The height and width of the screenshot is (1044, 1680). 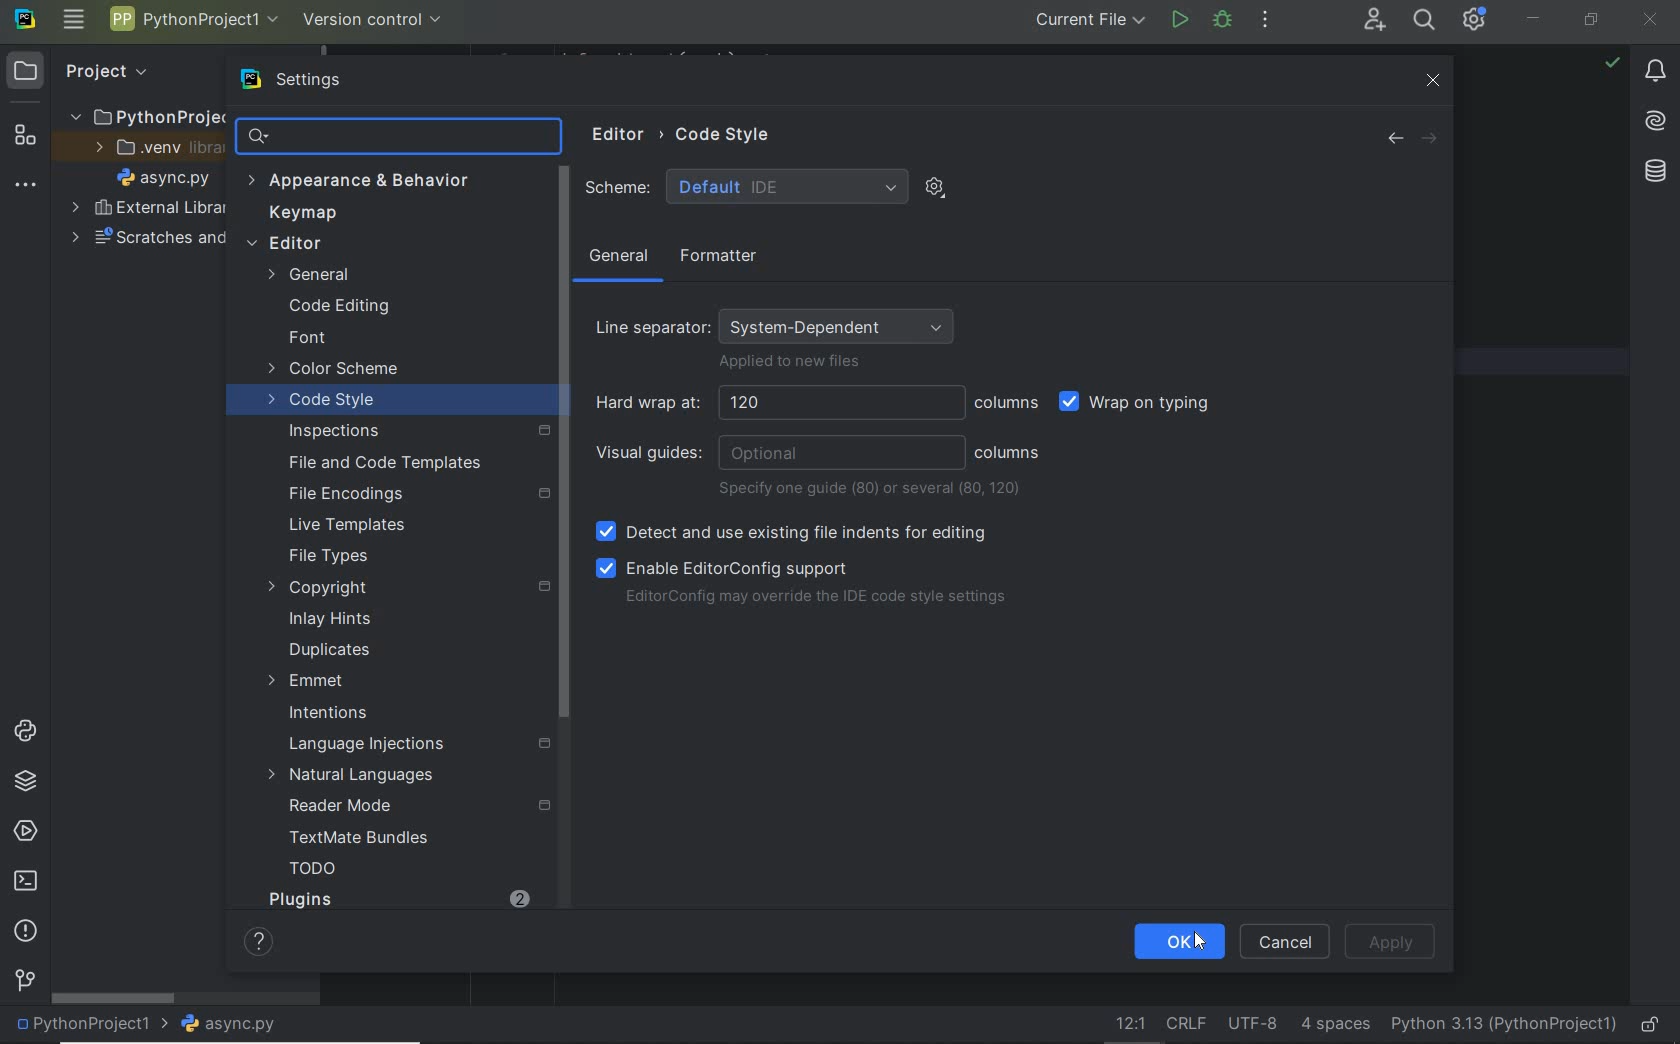 What do you see at coordinates (324, 403) in the screenshot?
I see `code style` at bounding box center [324, 403].